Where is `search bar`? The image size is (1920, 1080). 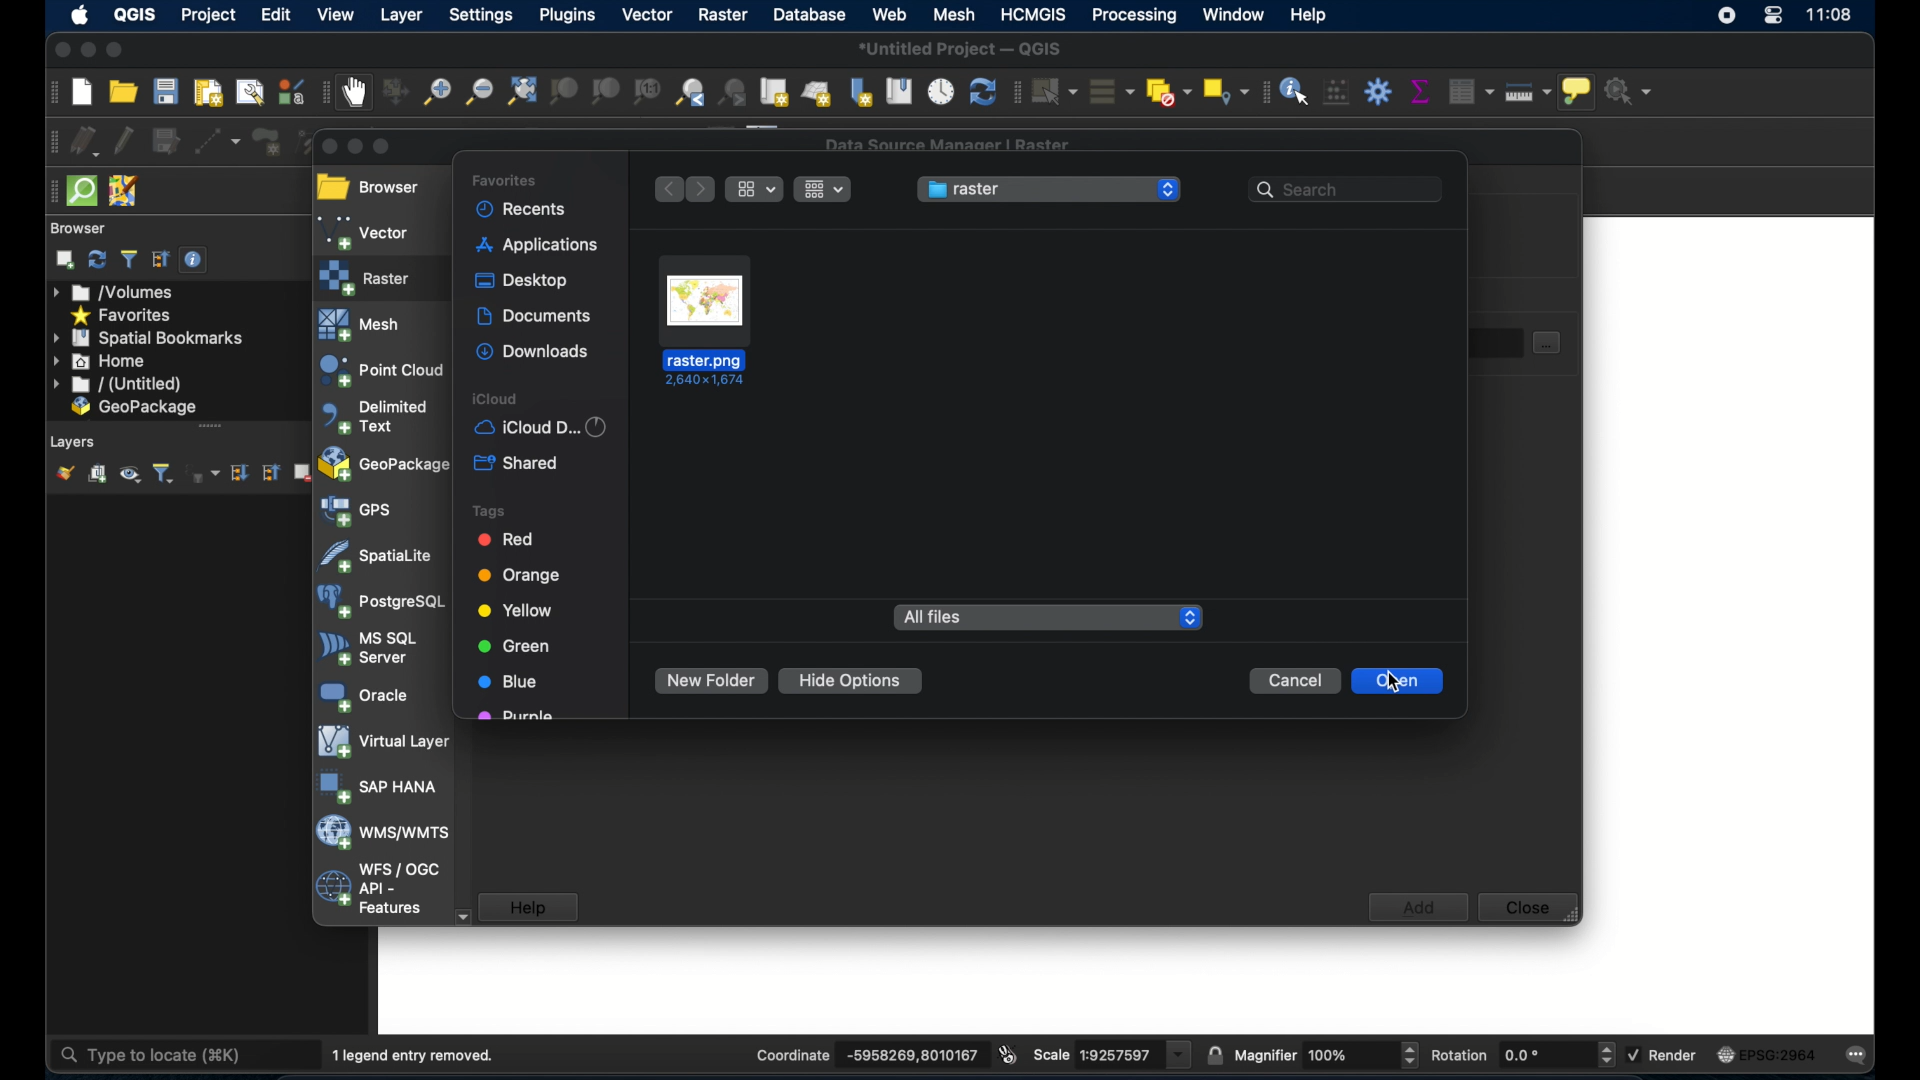
search bar is located at coordinates (1352, 187).